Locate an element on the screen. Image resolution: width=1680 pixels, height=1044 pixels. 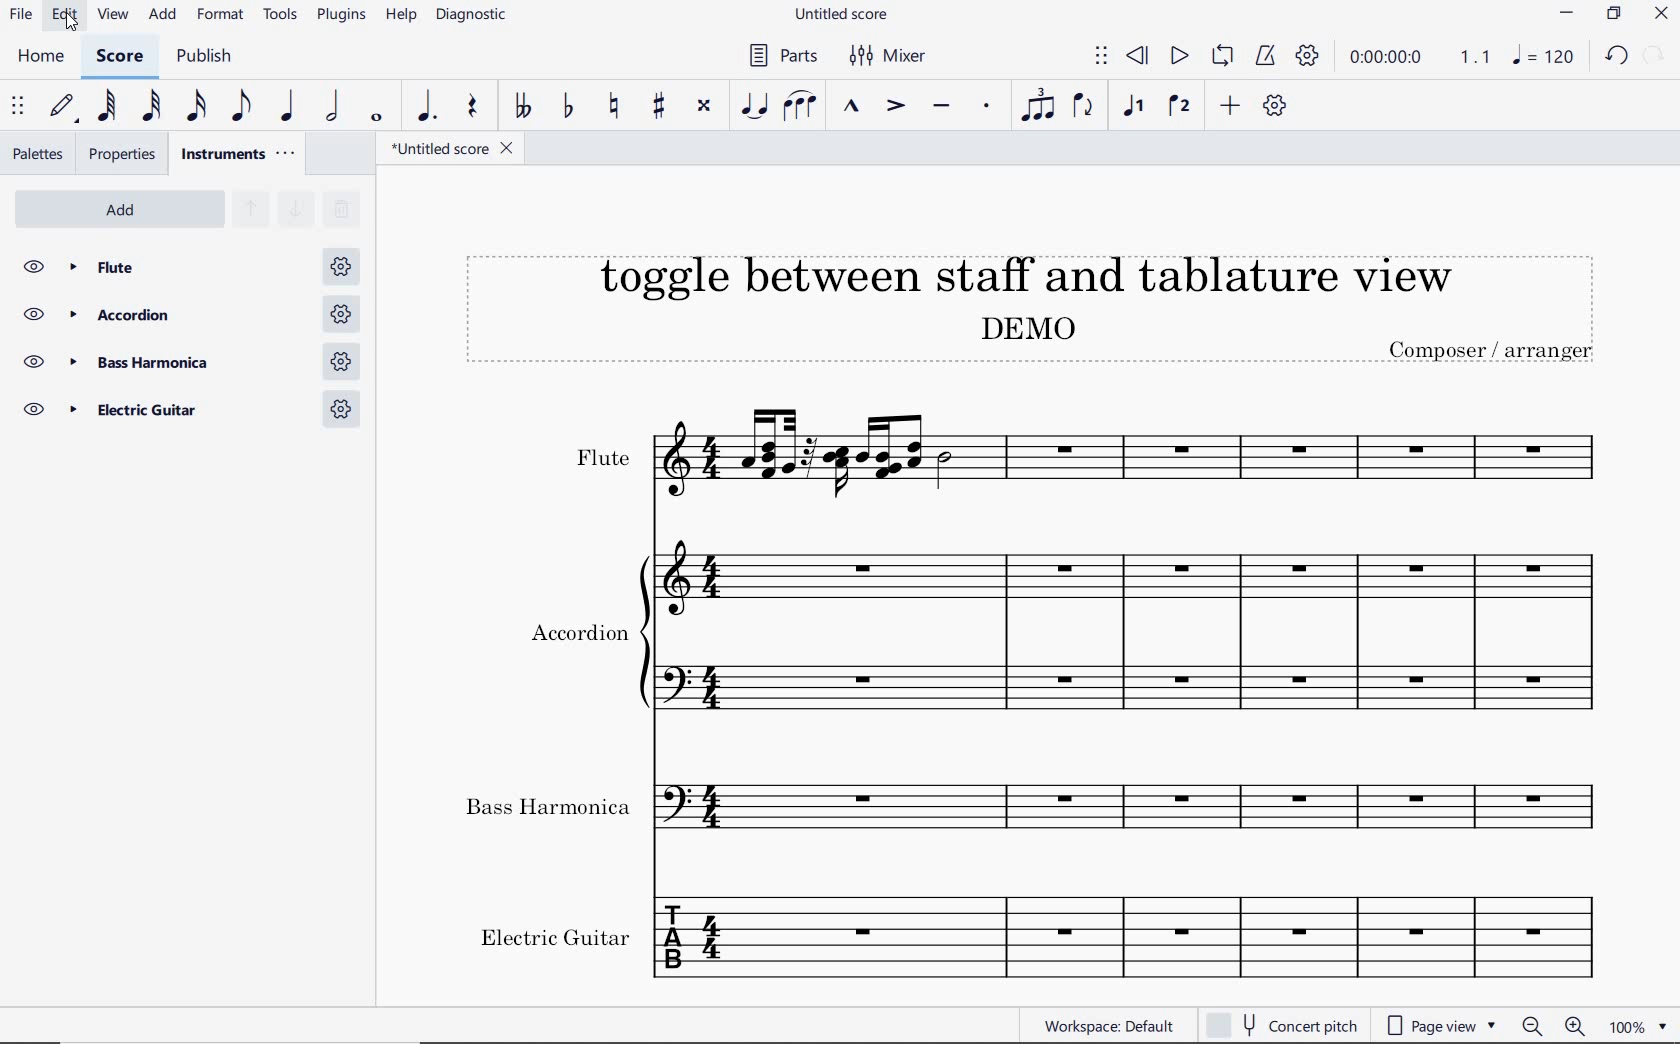
help is located at coordinates (401, 17).